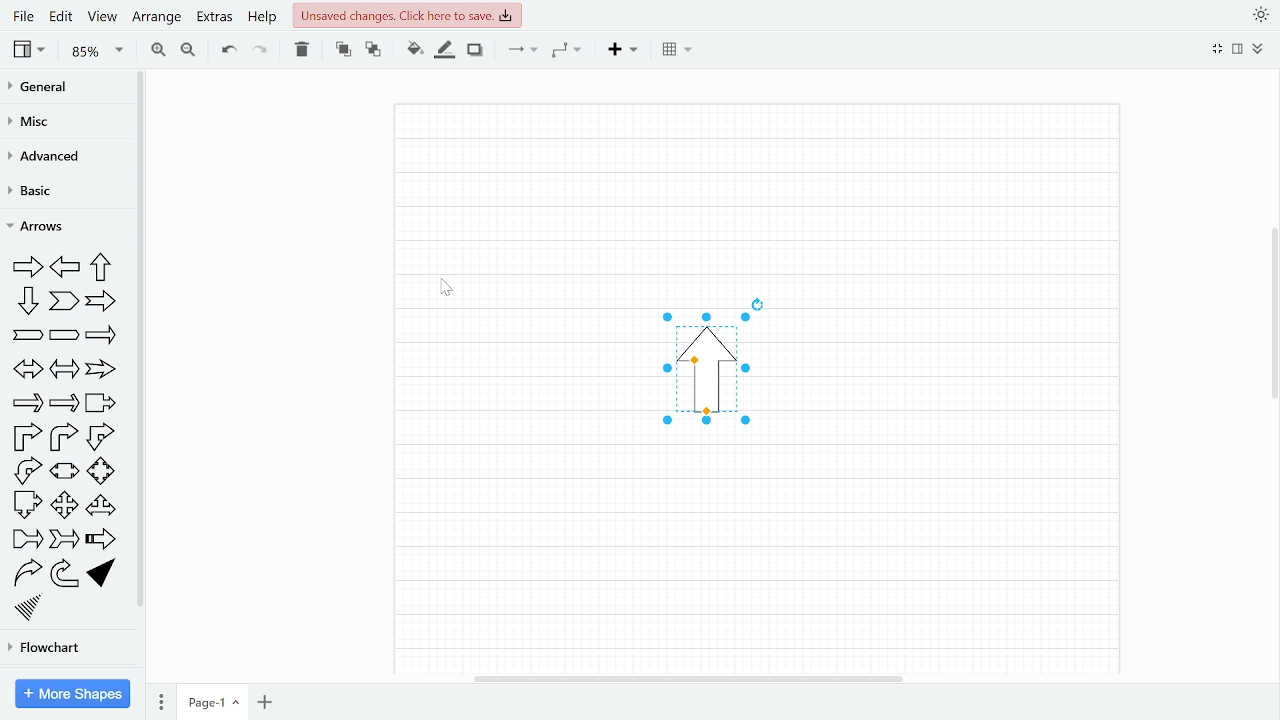 This screenshot has width=1280, height=720. Describe the element at coordinates (52, 644) in the screenshot. I see `Flowchart` at that location.